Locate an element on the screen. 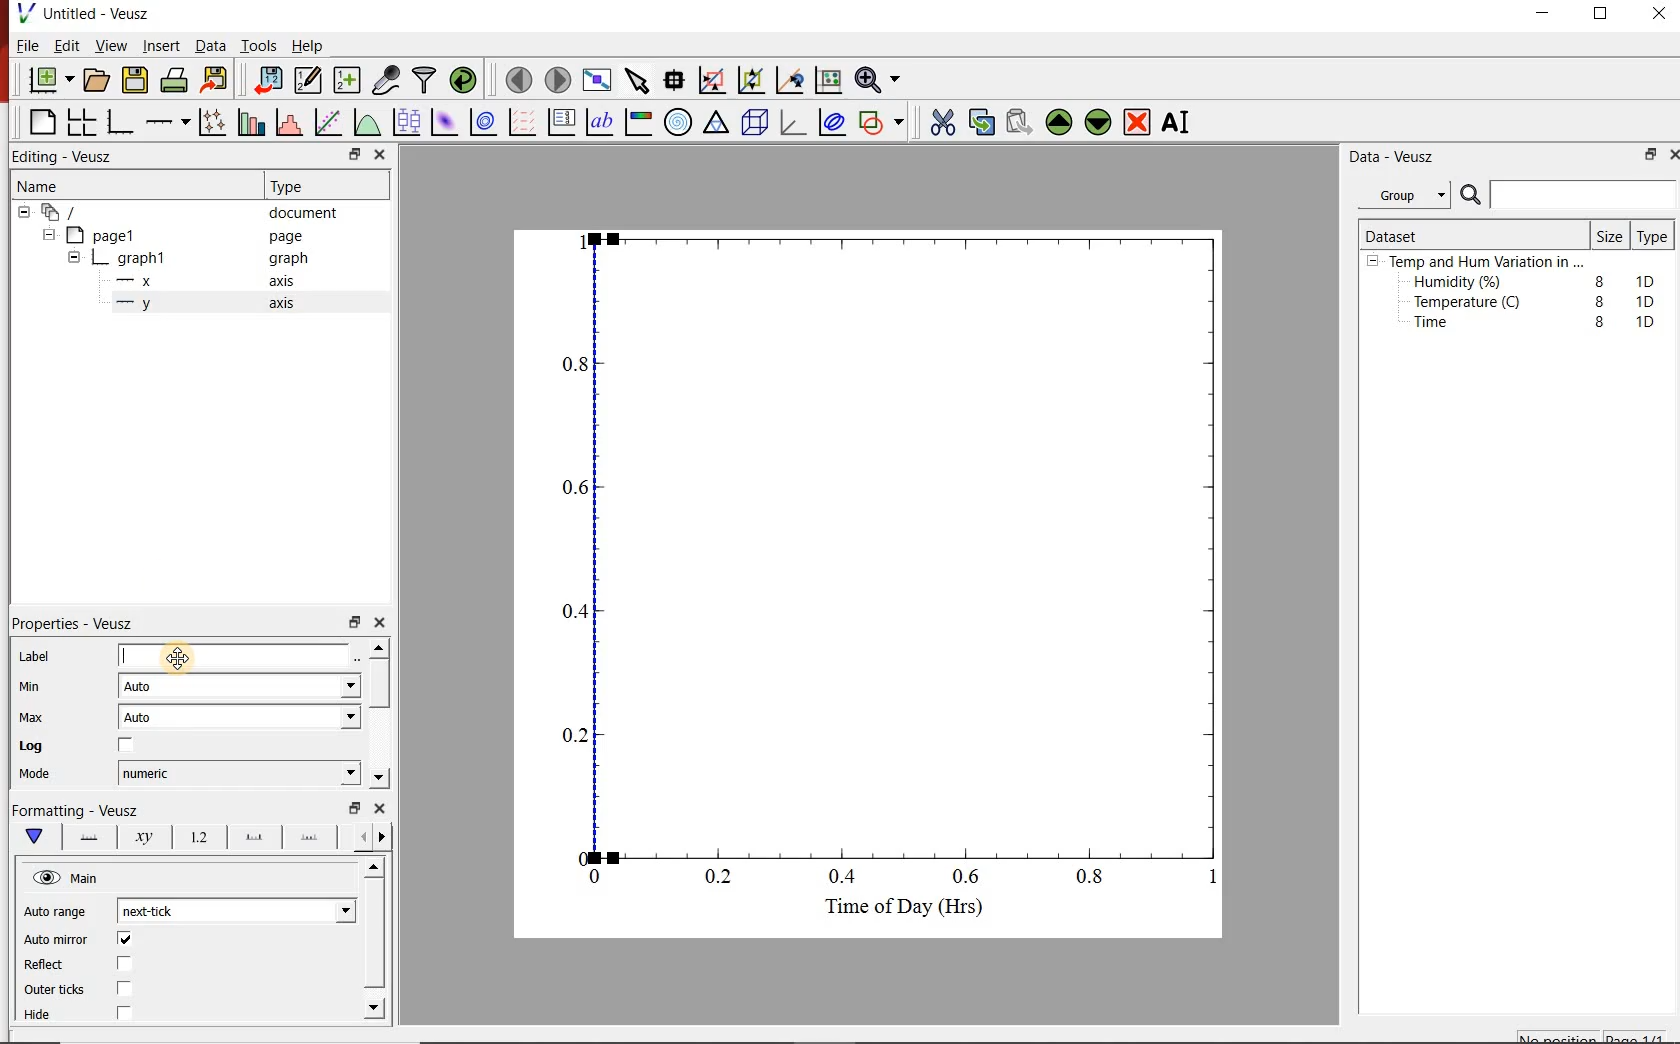 The height and width of the screenshot is (1044, 1680). plot a 2d dataset as an image is located at coordinates (445, 123).